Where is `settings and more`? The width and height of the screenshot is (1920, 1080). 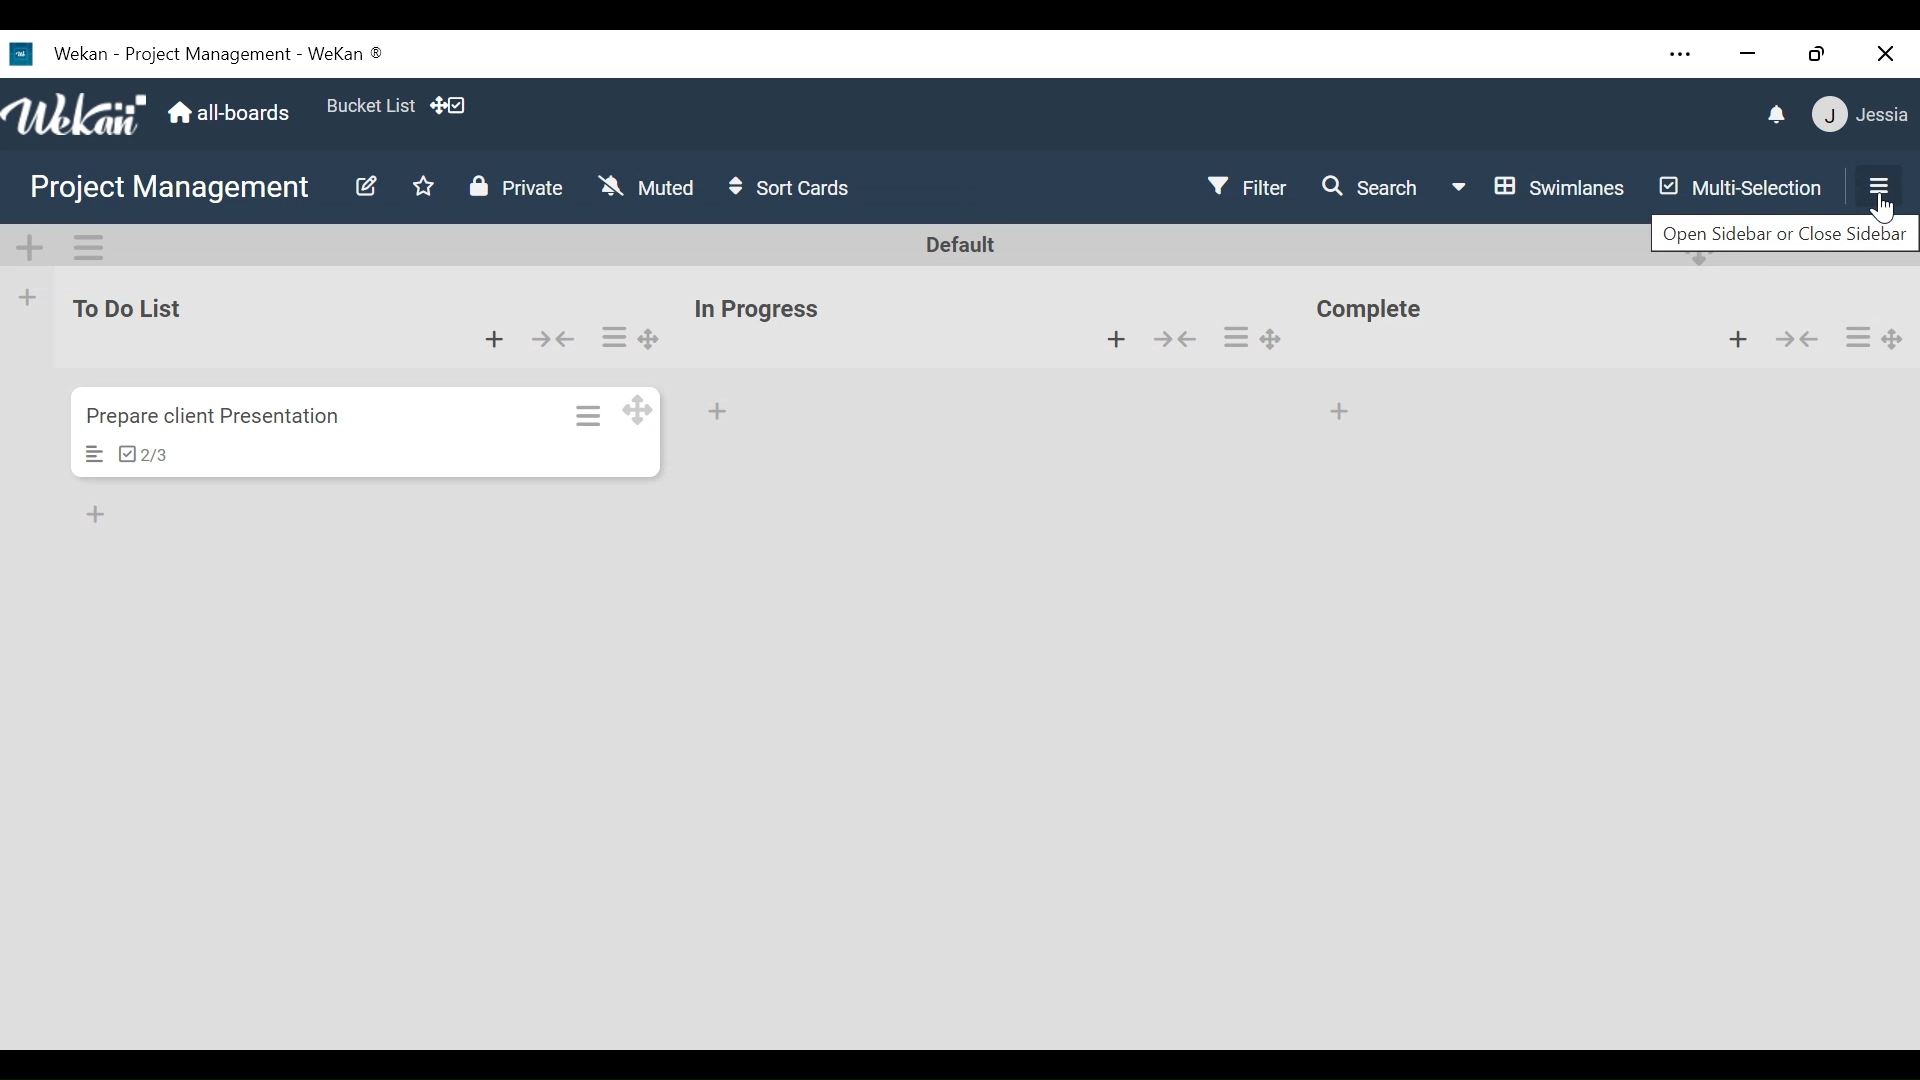 settings and more is located at coordinates (1683, 56).